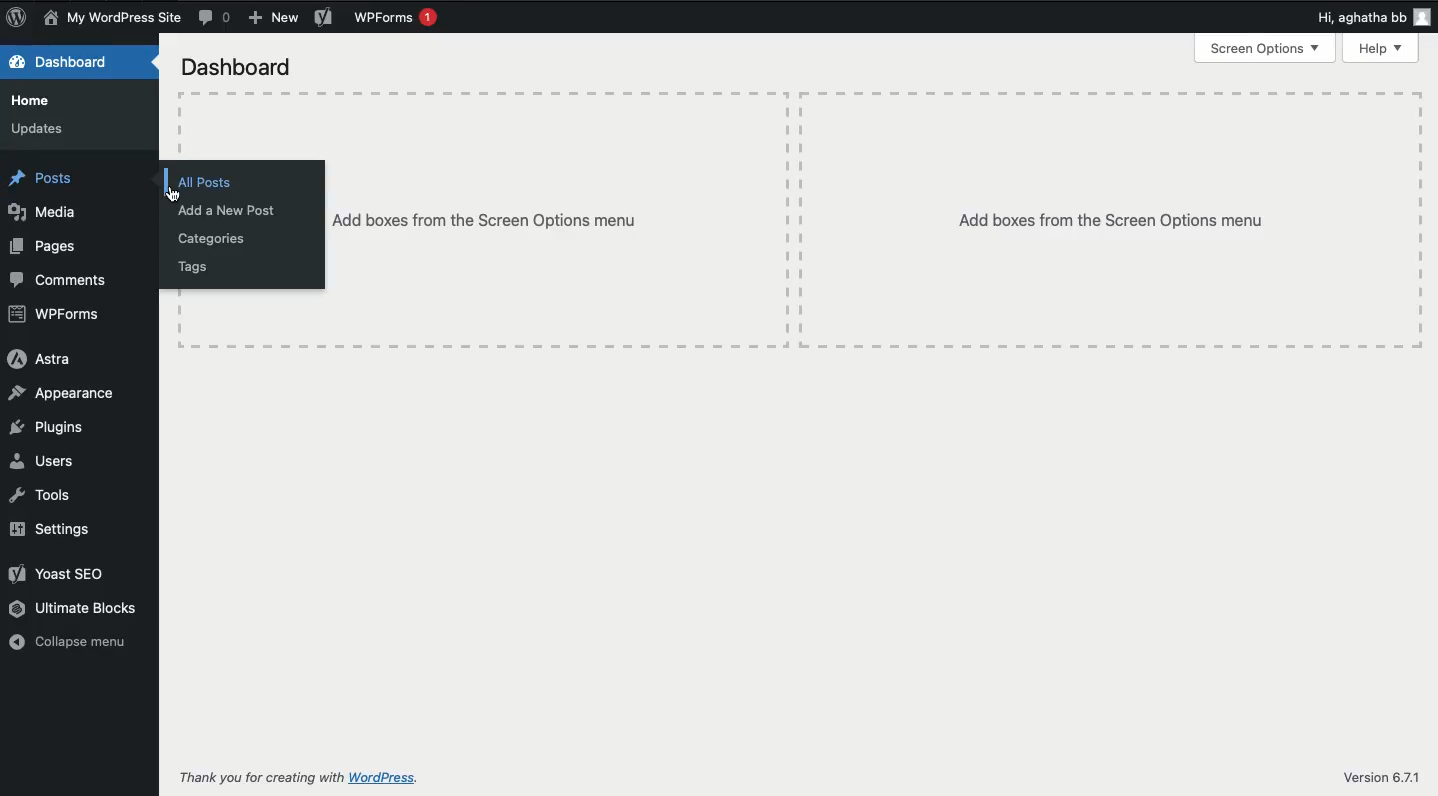 This screenshot has width=1438, height=796. Describe the element at coordinates (61, 394) in the screenshot. I see `Appearance` at that location.